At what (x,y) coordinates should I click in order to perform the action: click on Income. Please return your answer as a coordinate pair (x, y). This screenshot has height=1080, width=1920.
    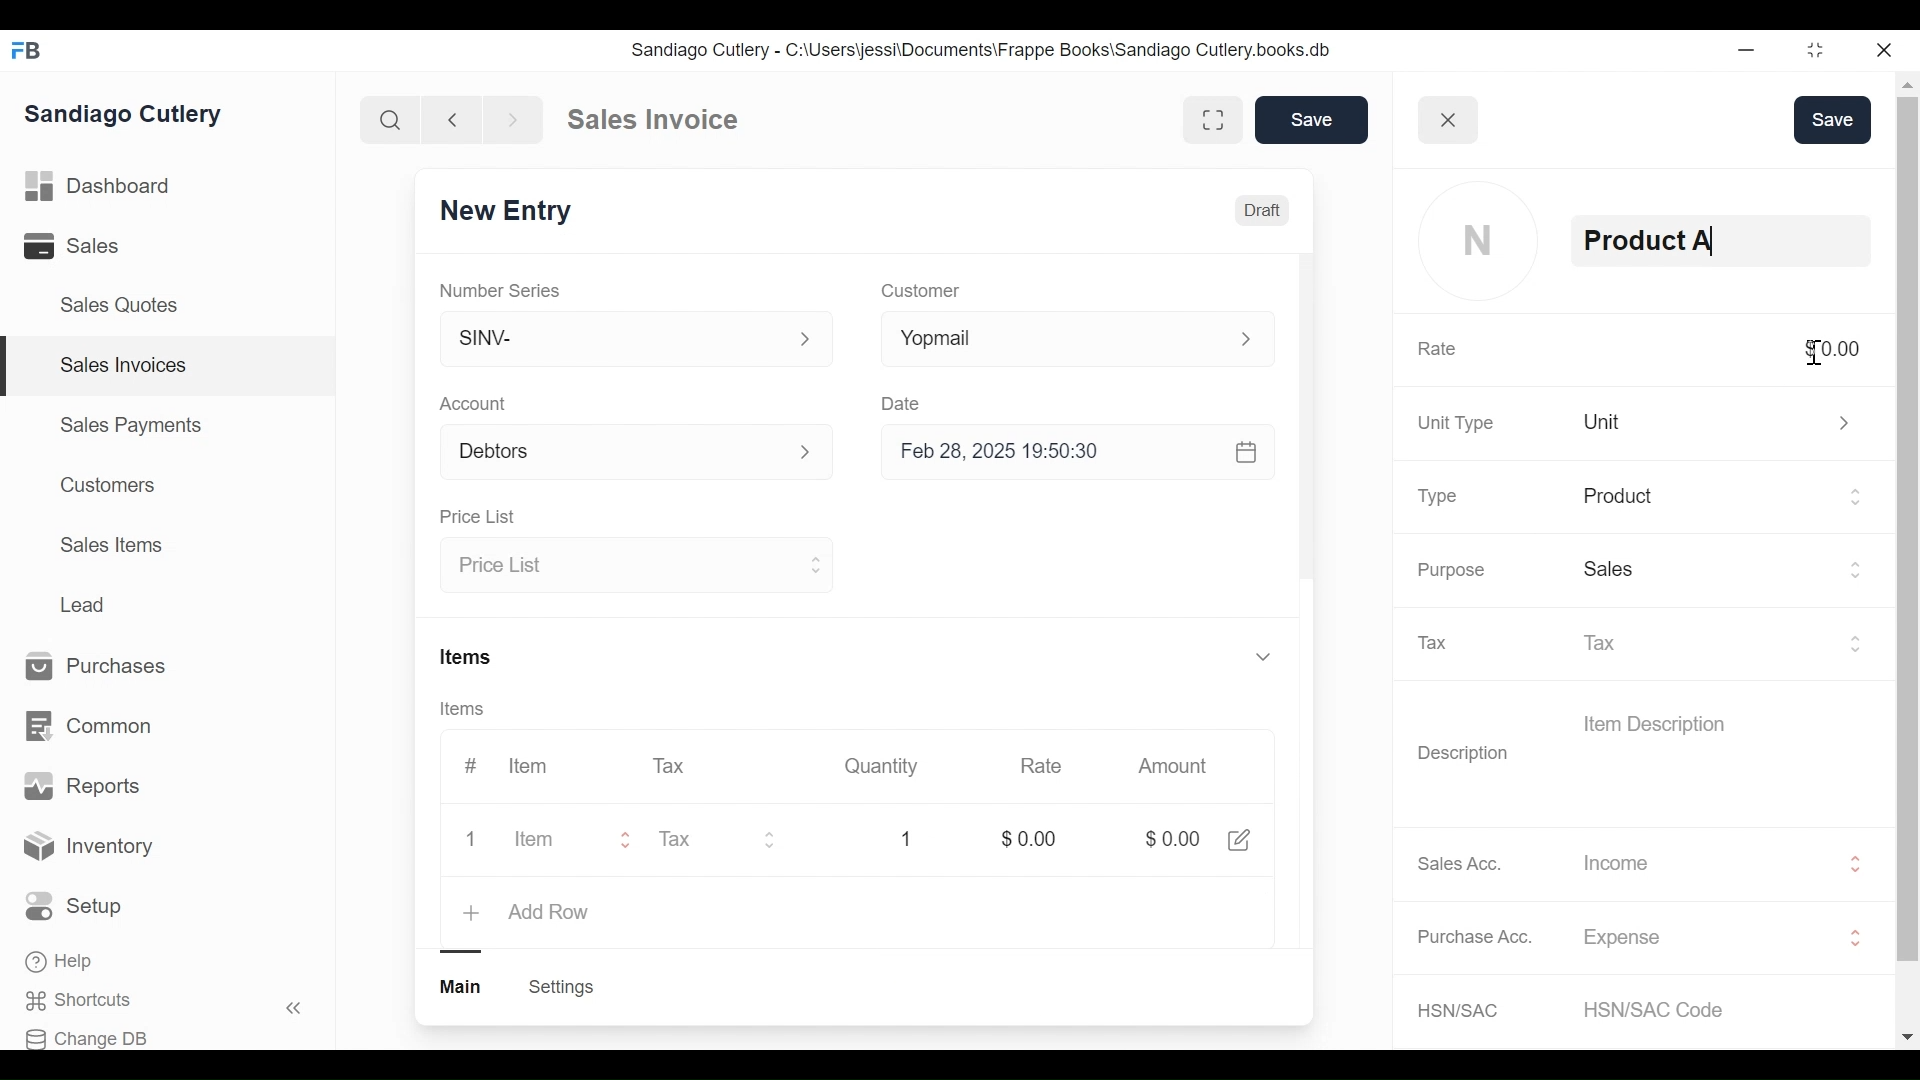
    Looking at the image, I should click on (1723, 862).